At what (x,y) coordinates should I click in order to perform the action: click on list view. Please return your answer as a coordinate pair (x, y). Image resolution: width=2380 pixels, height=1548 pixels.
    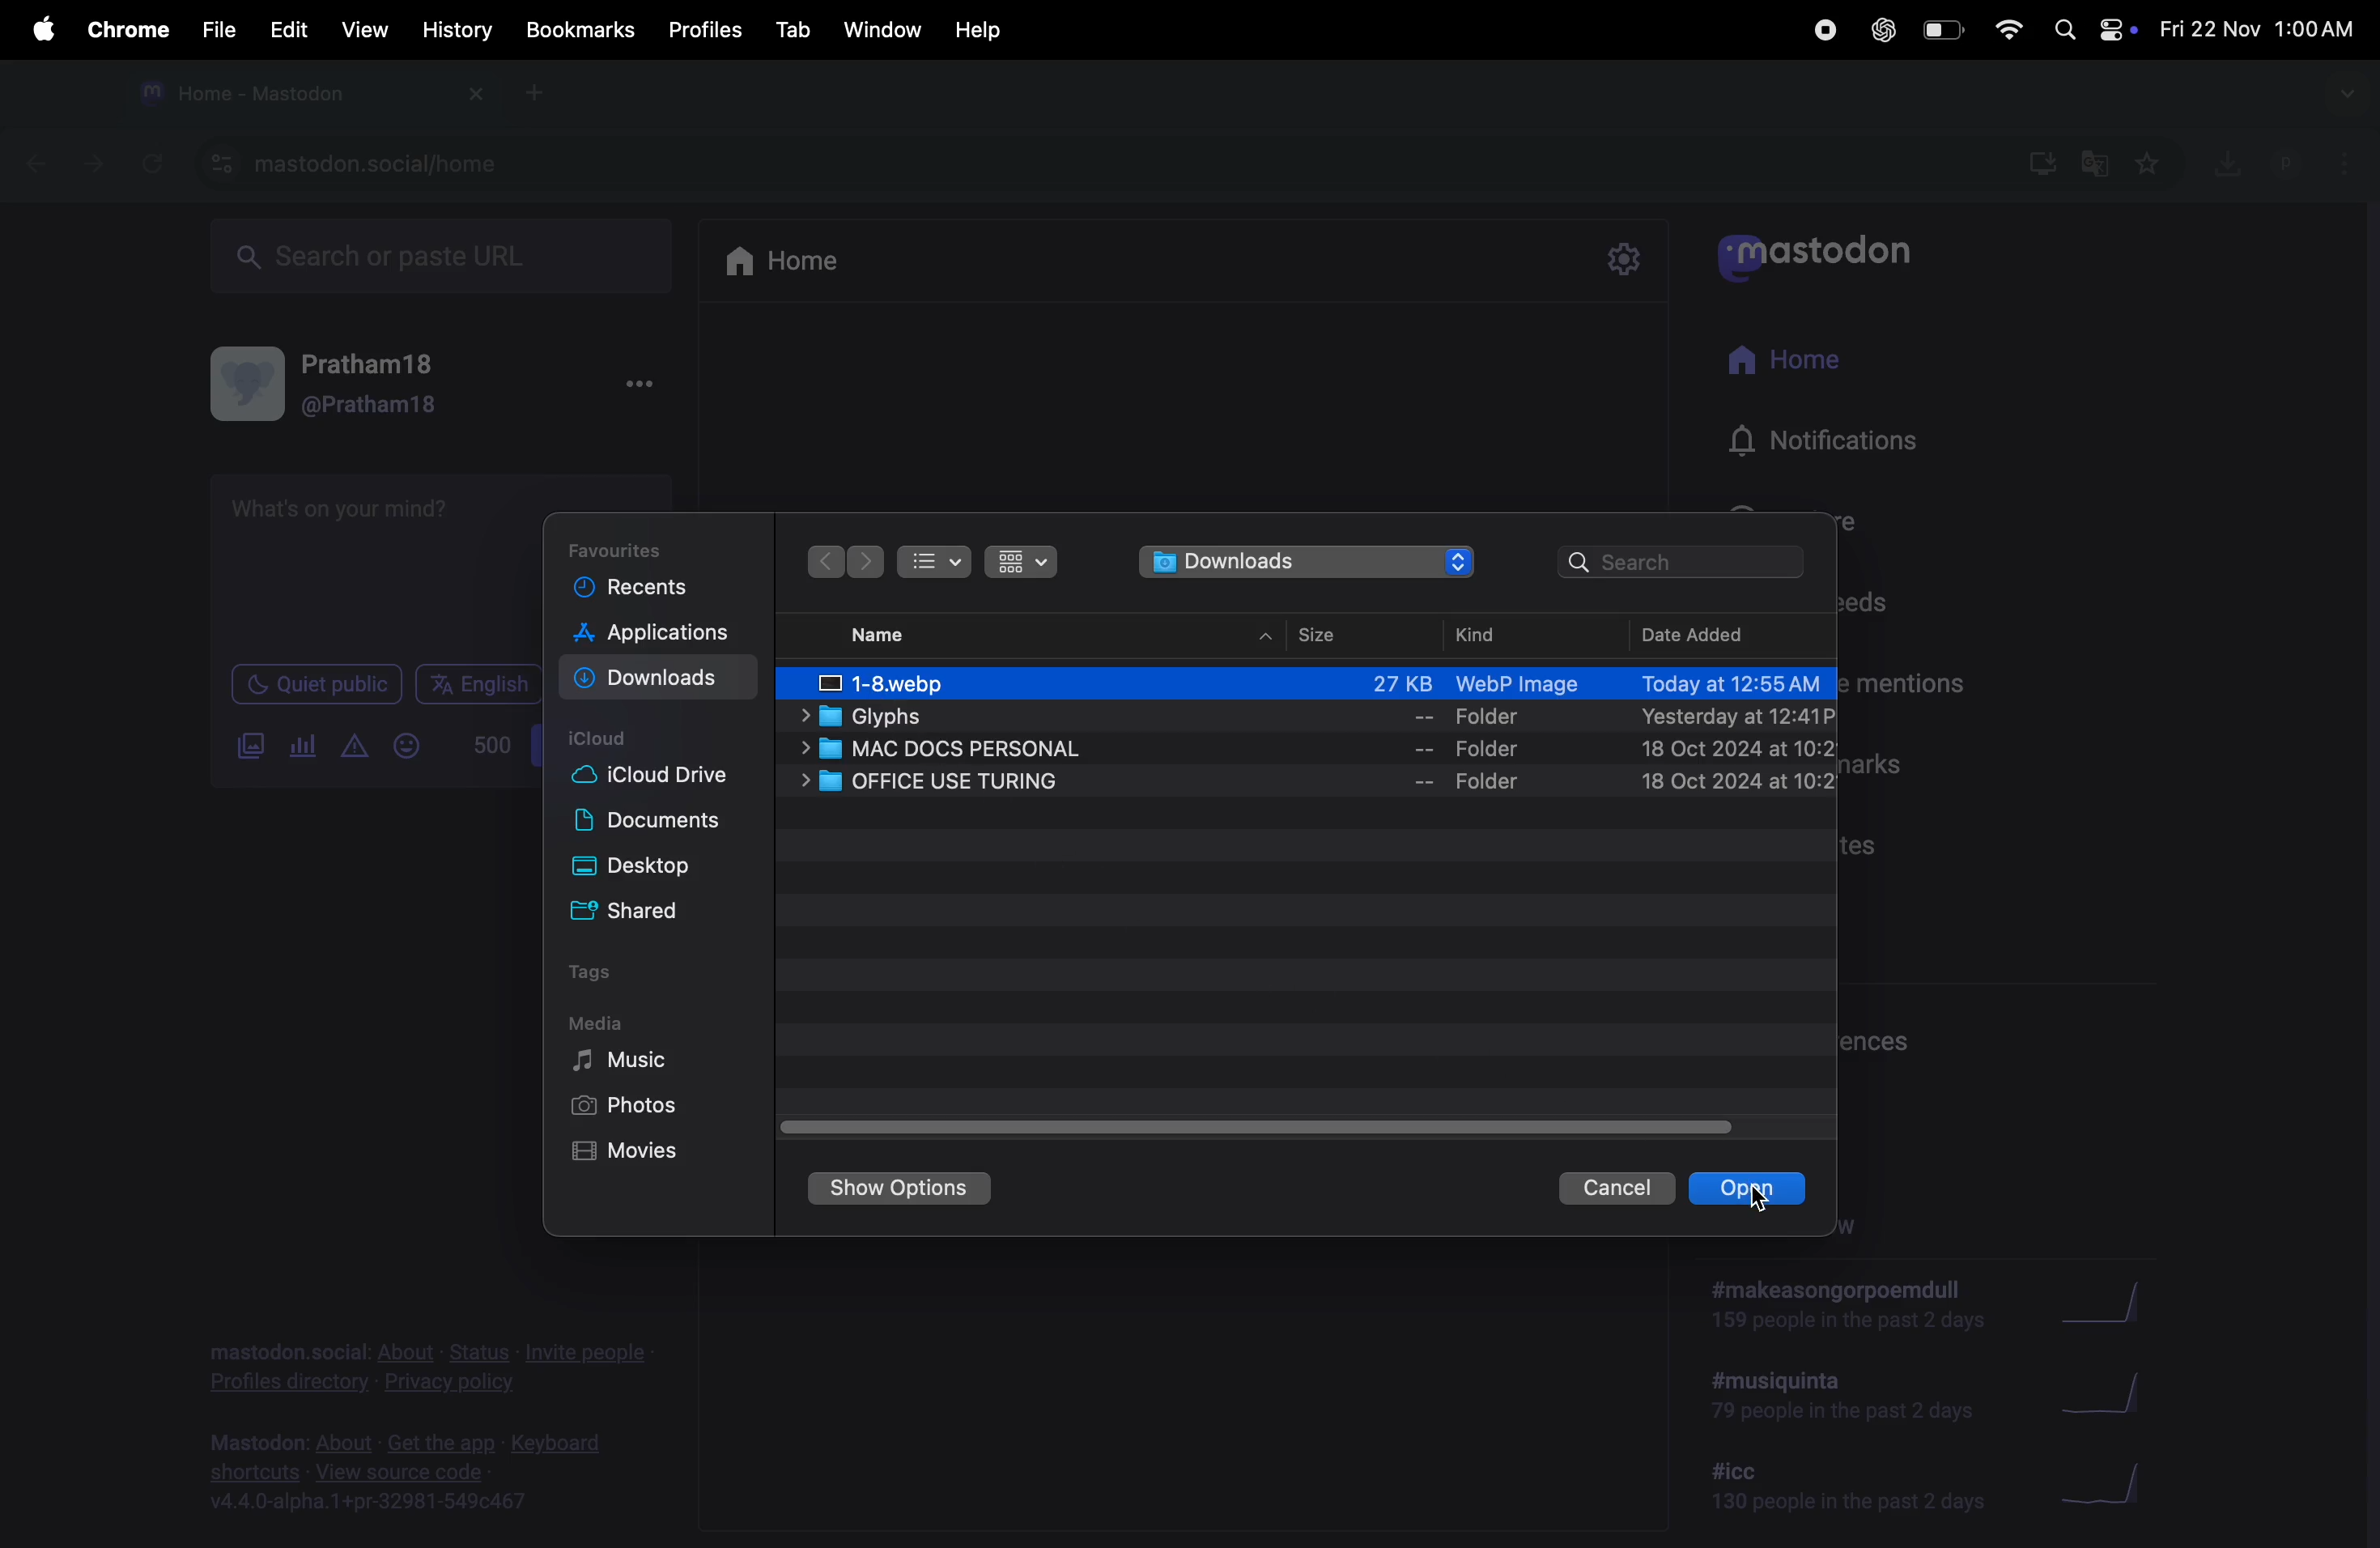
    Looking at the image, I should click on (935, 559).